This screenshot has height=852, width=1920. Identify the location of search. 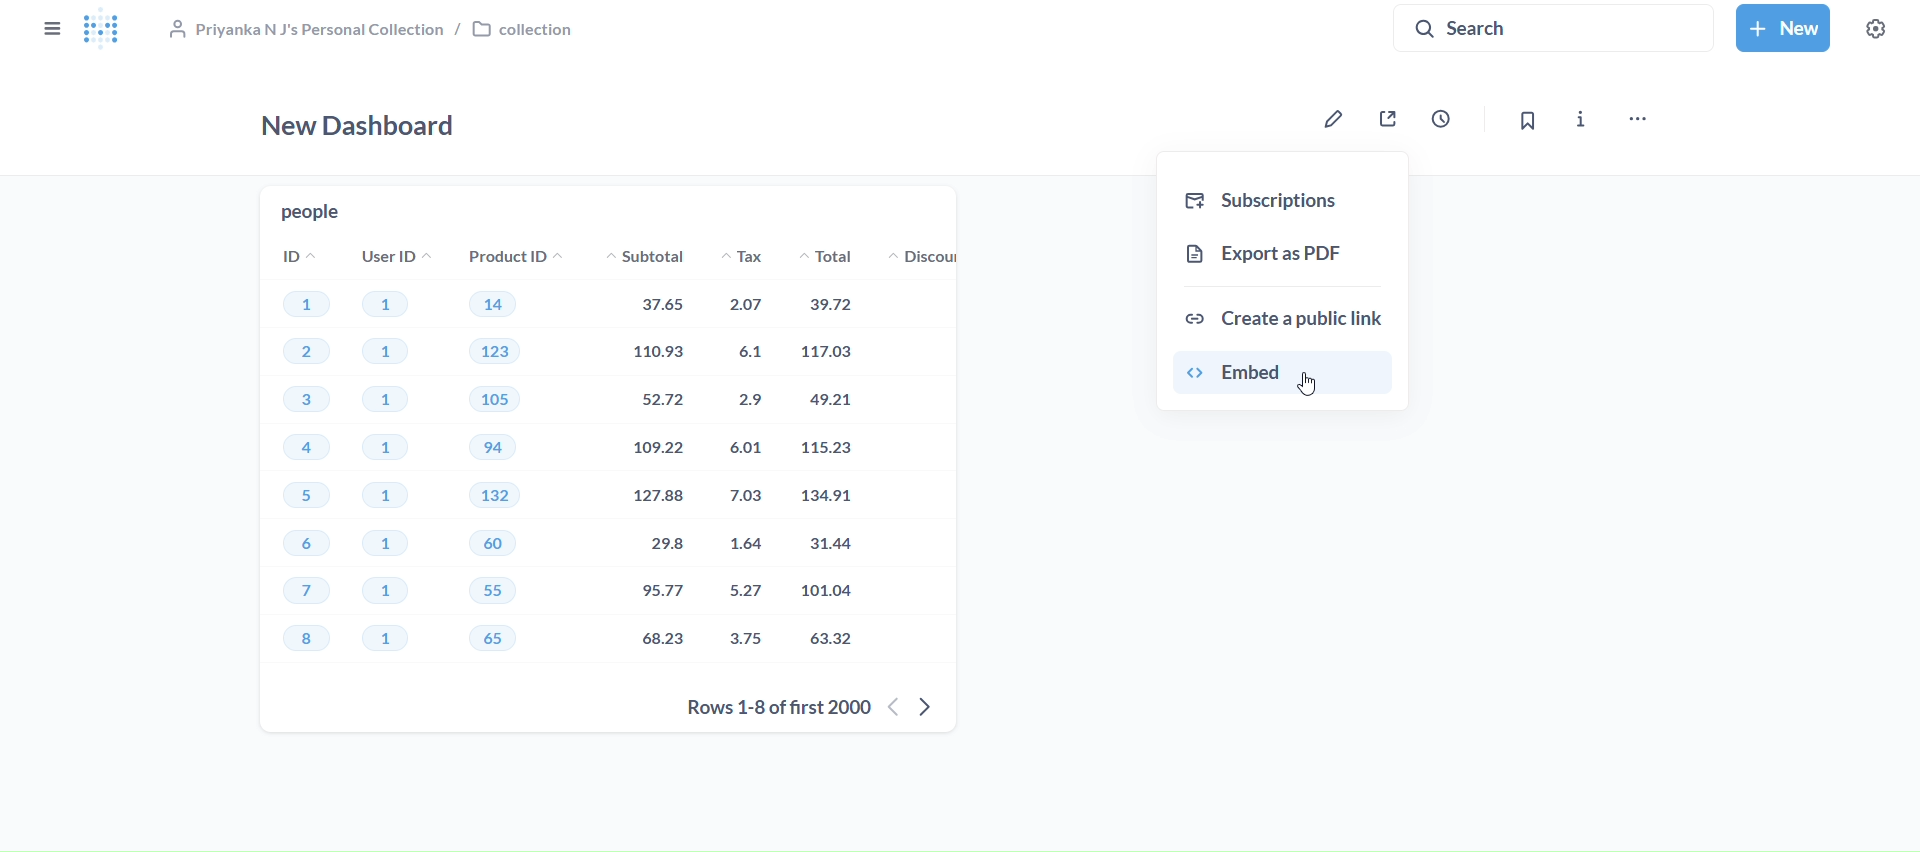
(1556, 27).